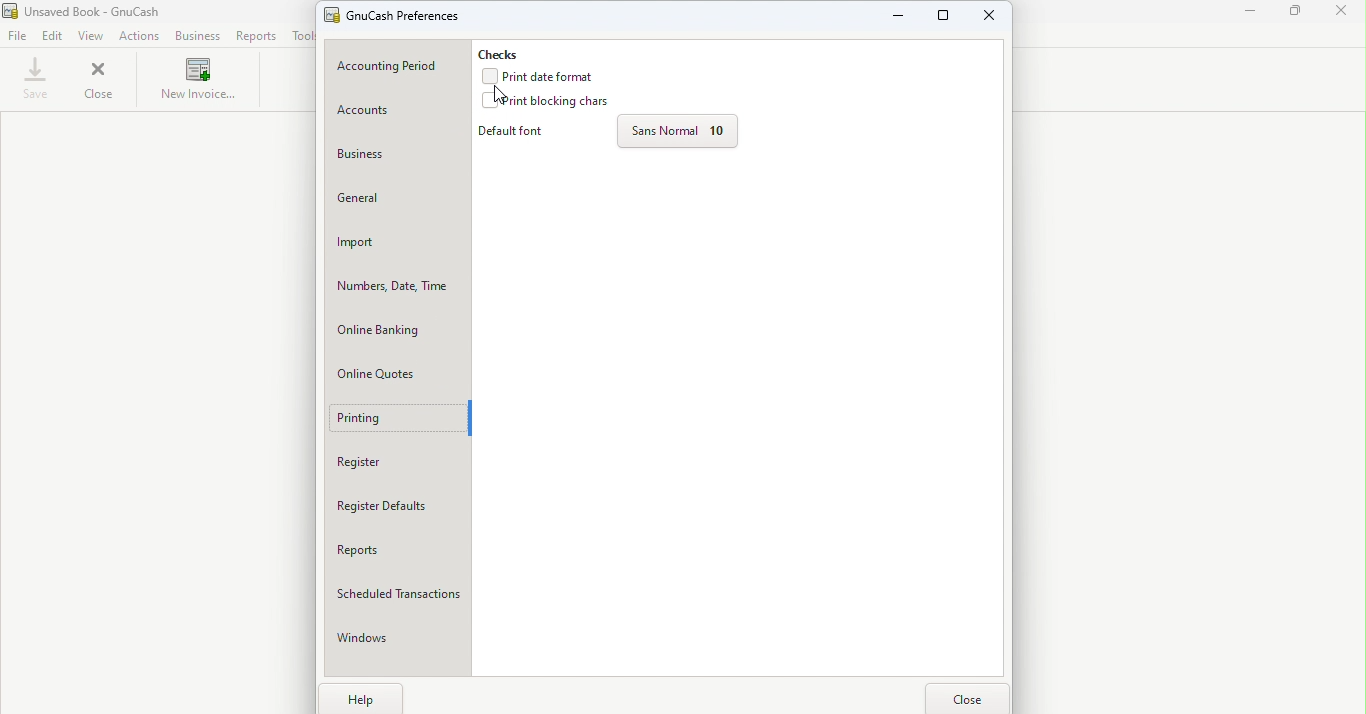 The width and height of the screenshot is (1366, 714). What do you see at coordinates (398, 331) in the screenshot?
I see `Online banking` at bounding box center [398, 331].